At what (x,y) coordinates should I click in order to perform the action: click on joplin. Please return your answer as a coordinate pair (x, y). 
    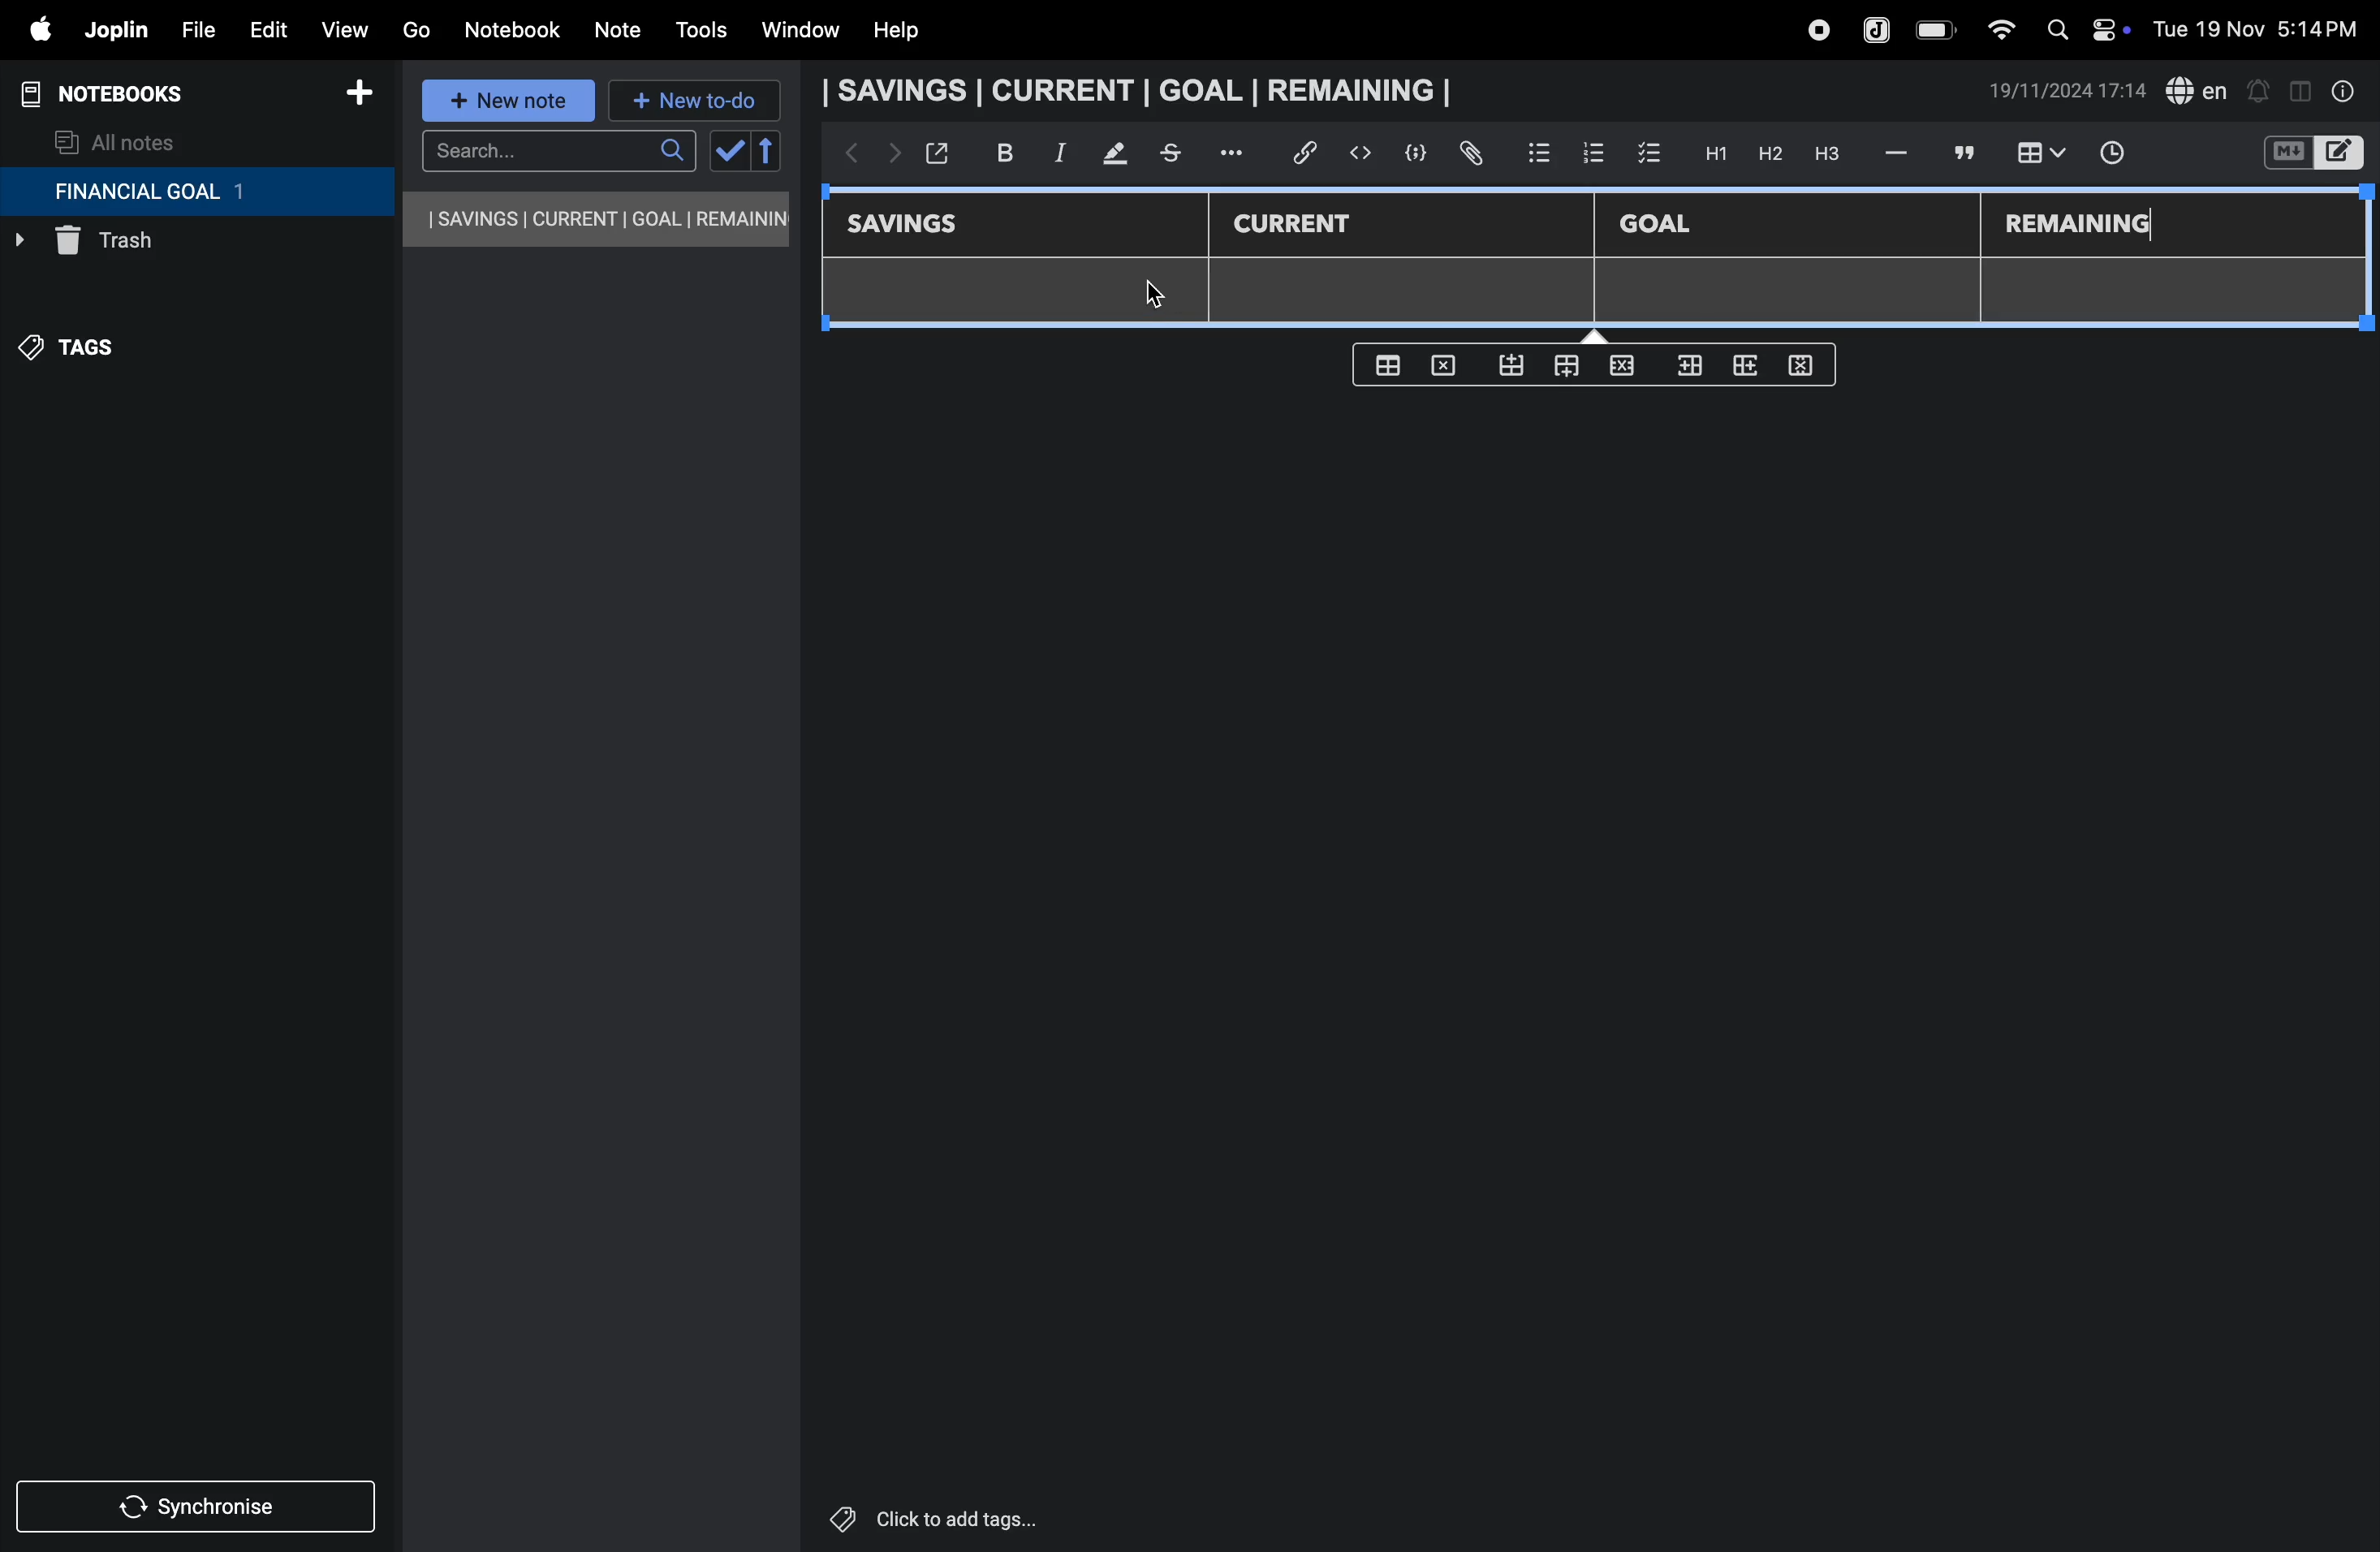
    Looking at the image, I should click on (1878, 28).